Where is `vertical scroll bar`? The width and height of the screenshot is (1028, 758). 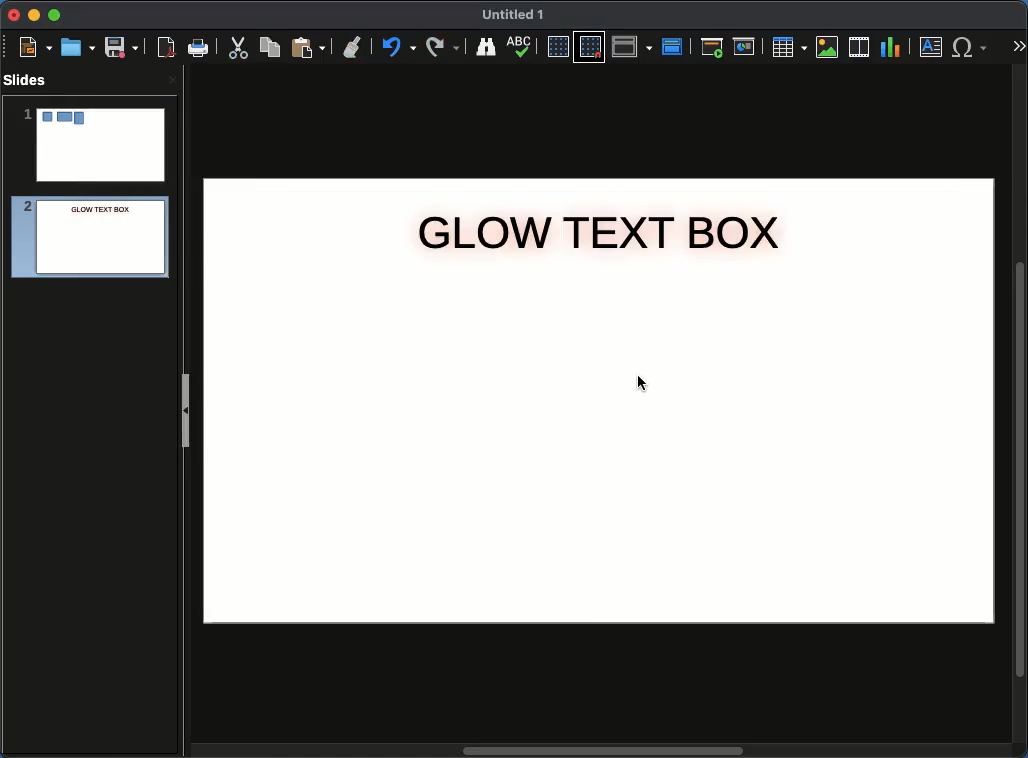
vertical scroll bar is located at coordinates (602, 751).